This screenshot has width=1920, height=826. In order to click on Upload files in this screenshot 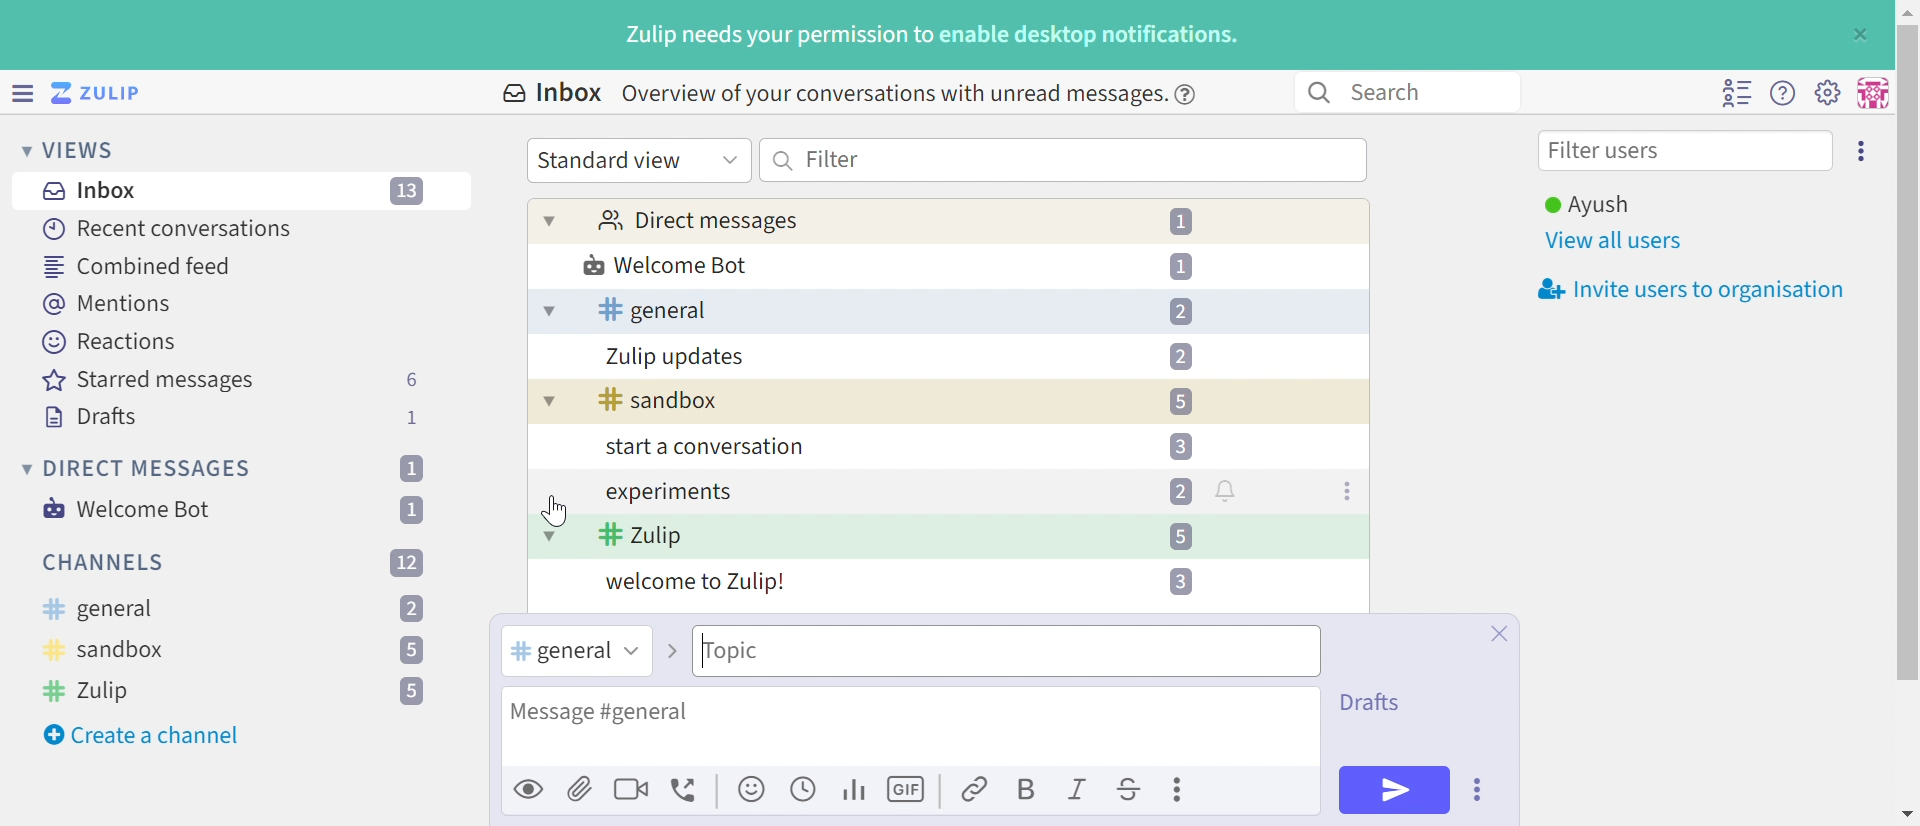, I will do `click(580, 788)`.